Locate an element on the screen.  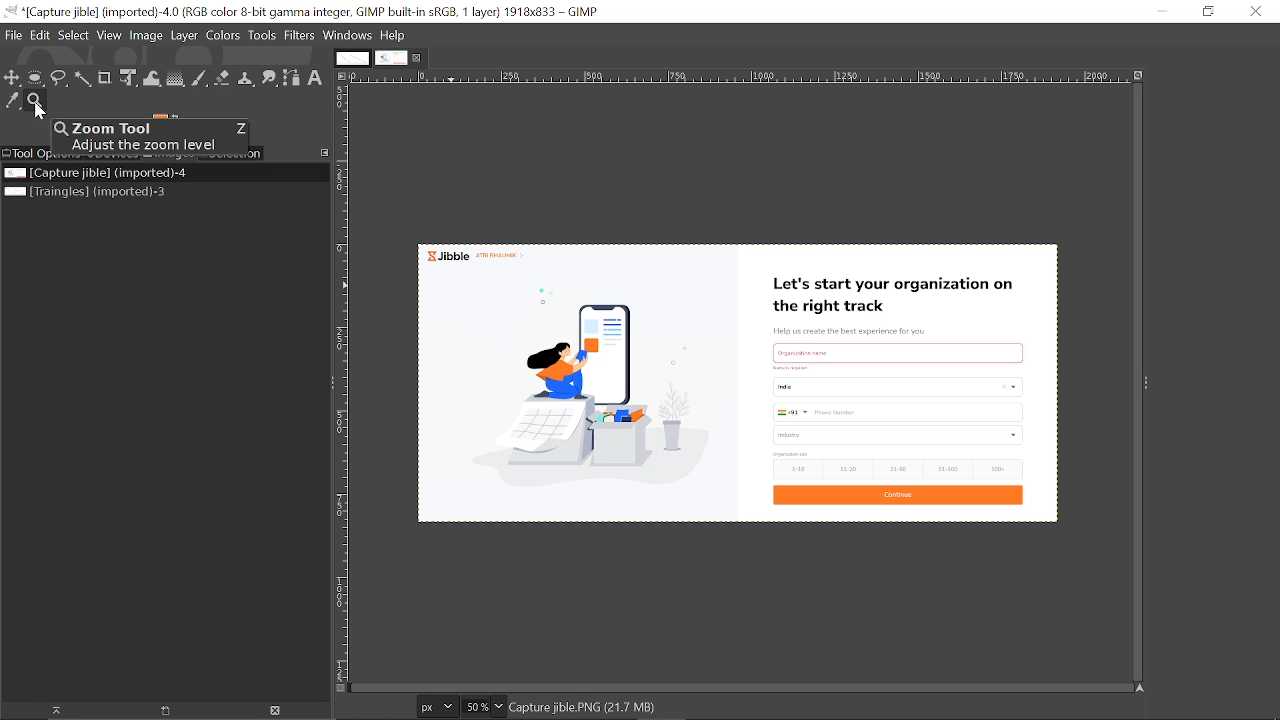
Zoom tool is located at coordinates (38, 101).